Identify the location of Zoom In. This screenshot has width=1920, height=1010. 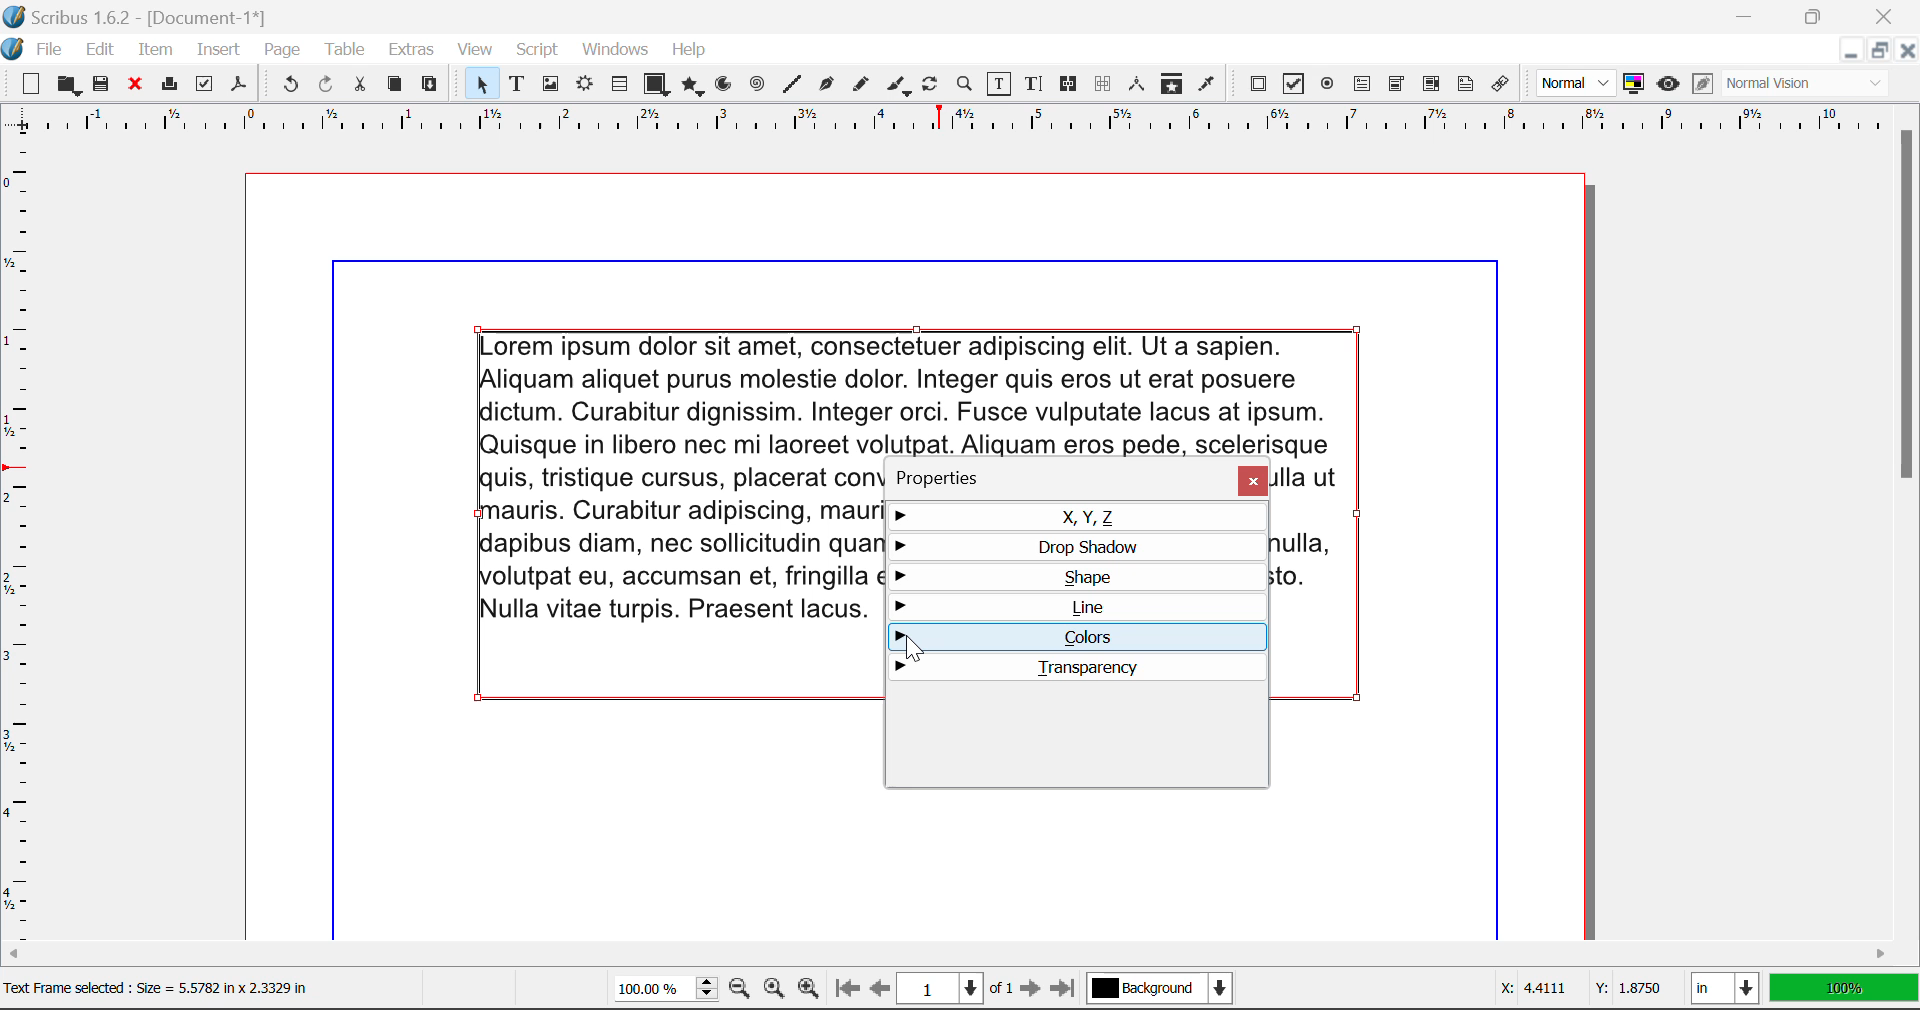
(809, 991).